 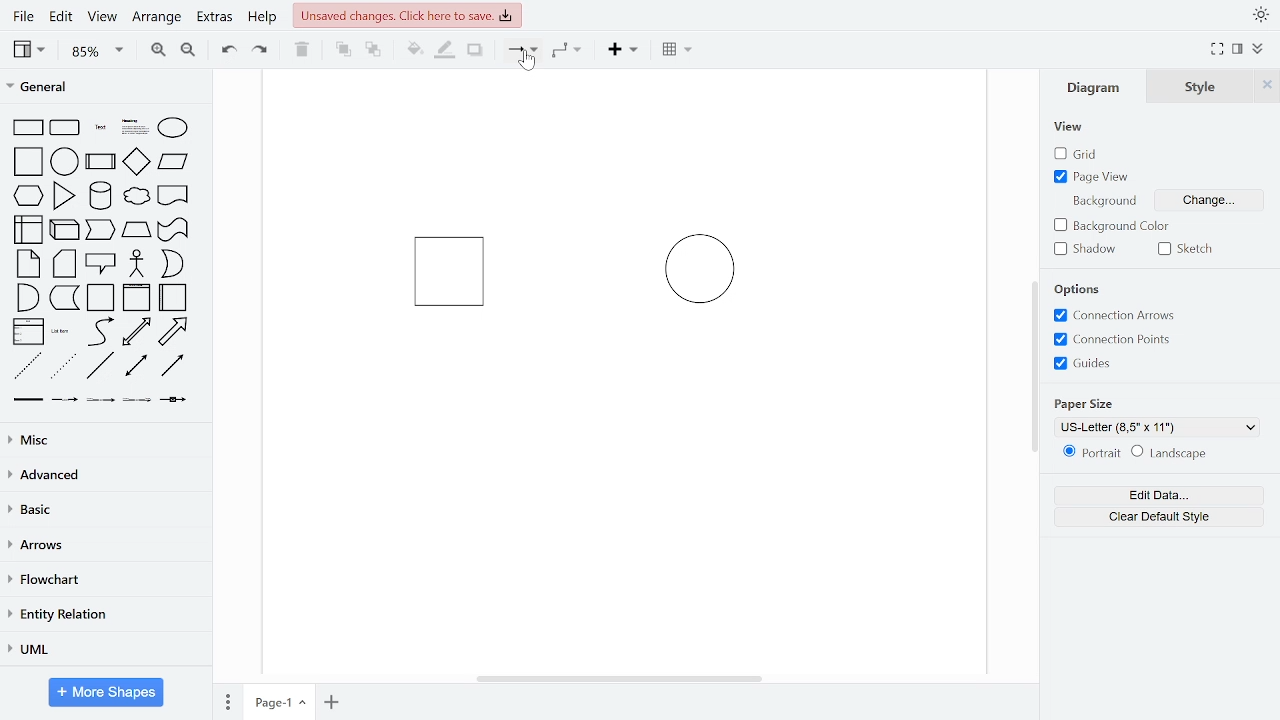 What do you see at coordinates (1070, 128) in the screenshot?
I see `view` at bounding box center [1070, 128].